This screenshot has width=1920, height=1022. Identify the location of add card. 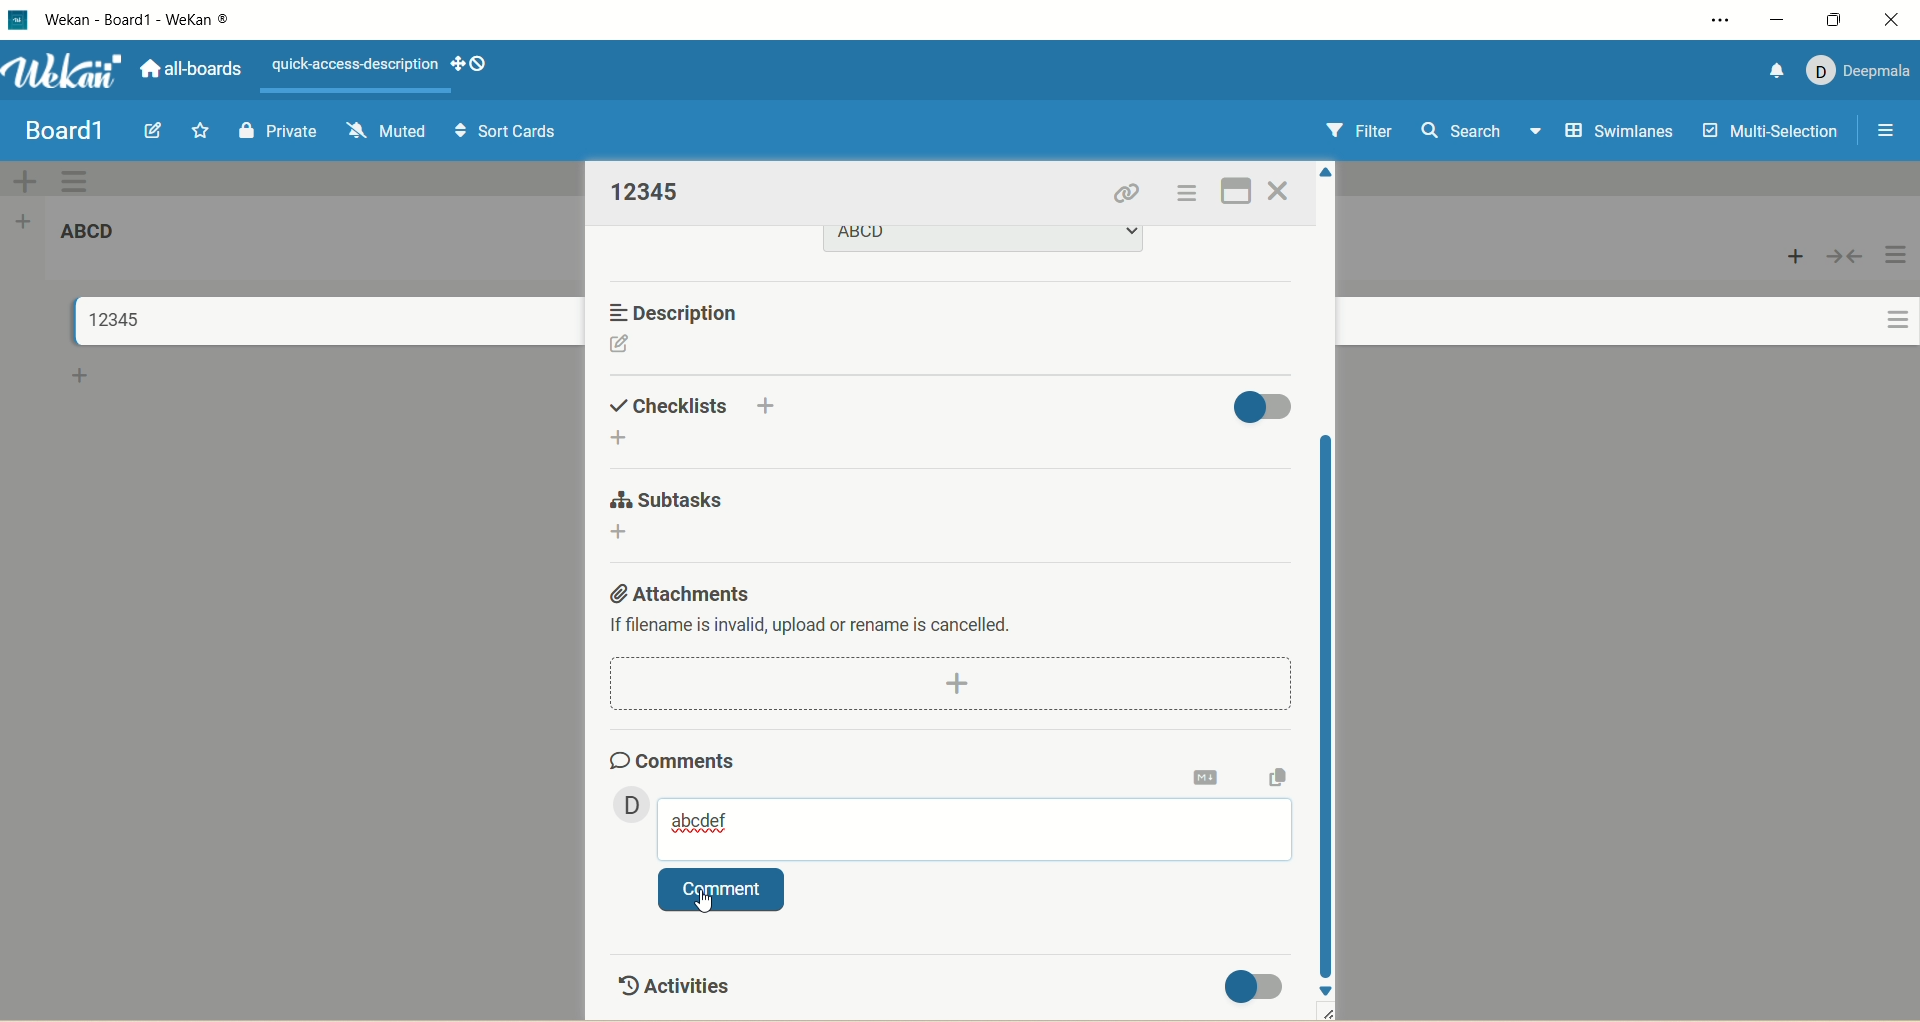
(1796, 257).